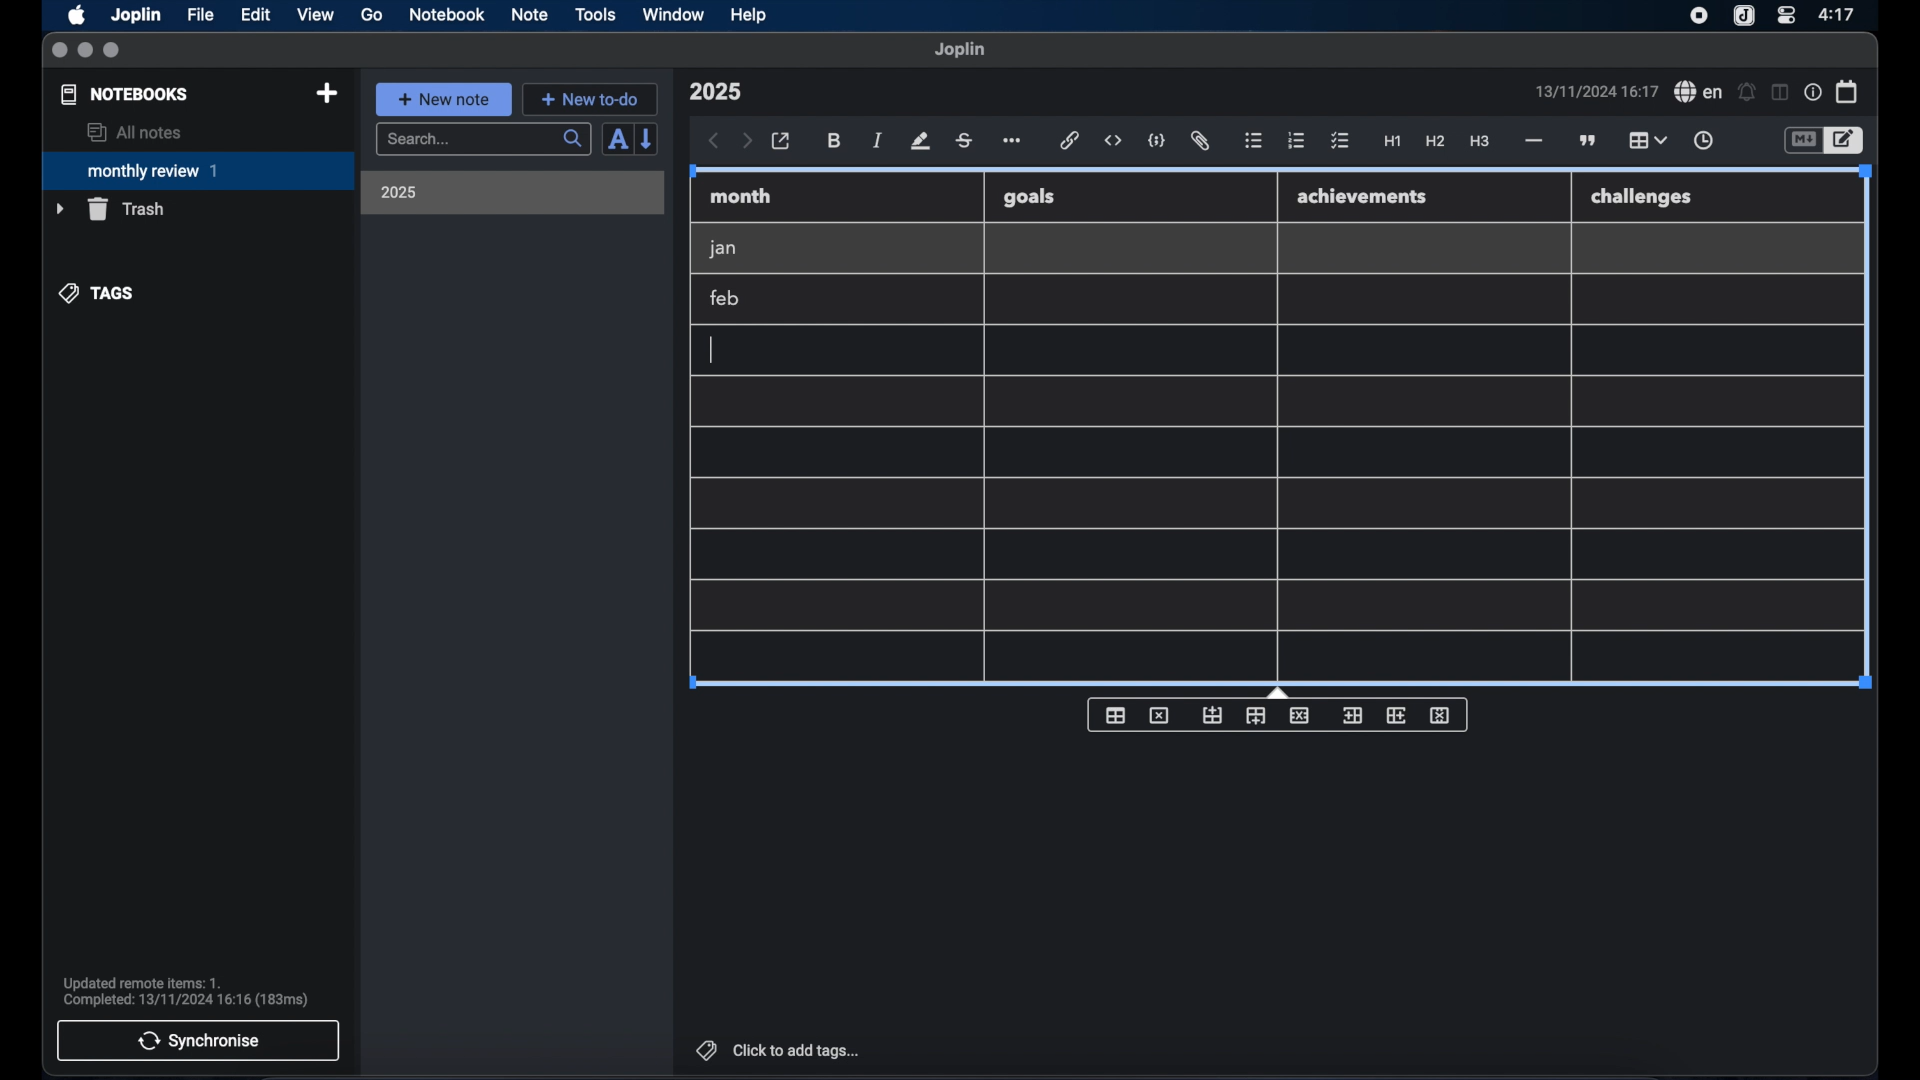  What do you see at coordinates (483, 141) in the screenshot?
I see `search bar` at bounding box center [483, 141].